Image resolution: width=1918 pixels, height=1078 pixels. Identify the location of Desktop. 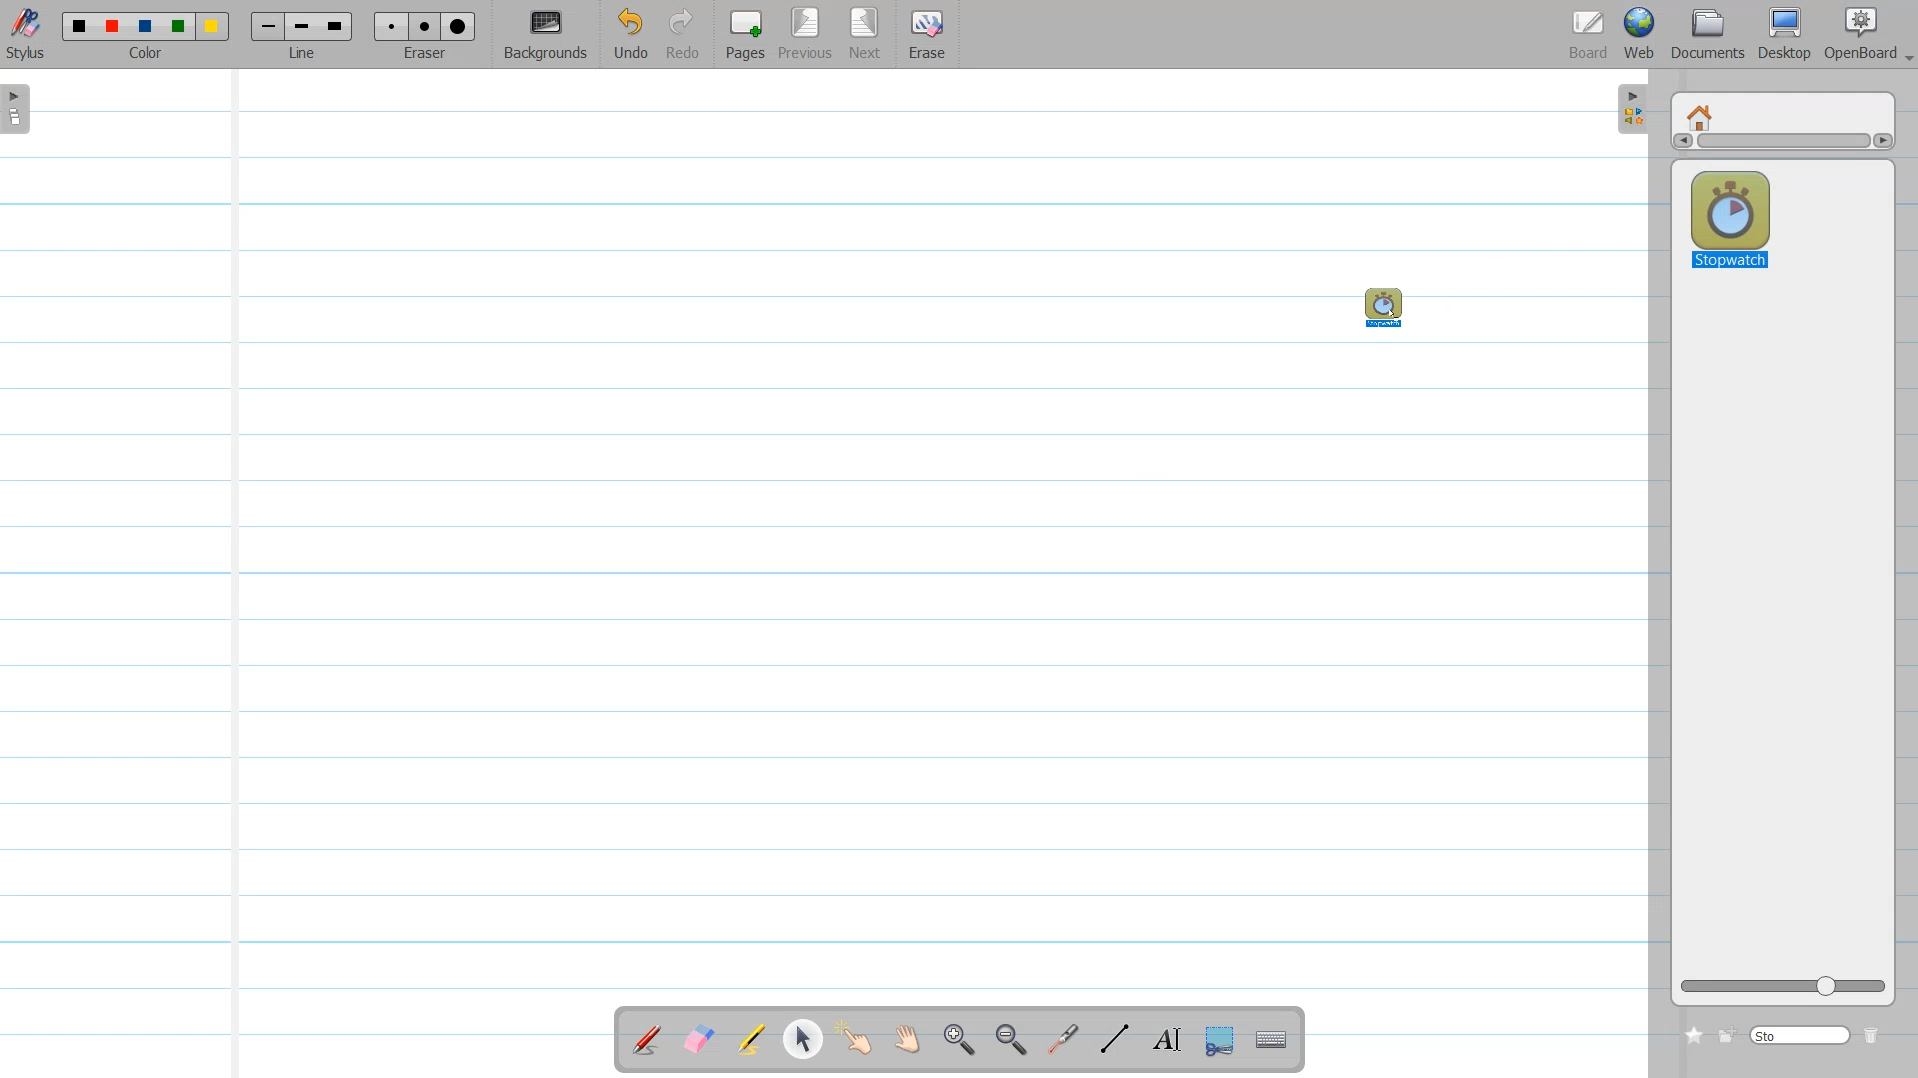
(1787, 34).